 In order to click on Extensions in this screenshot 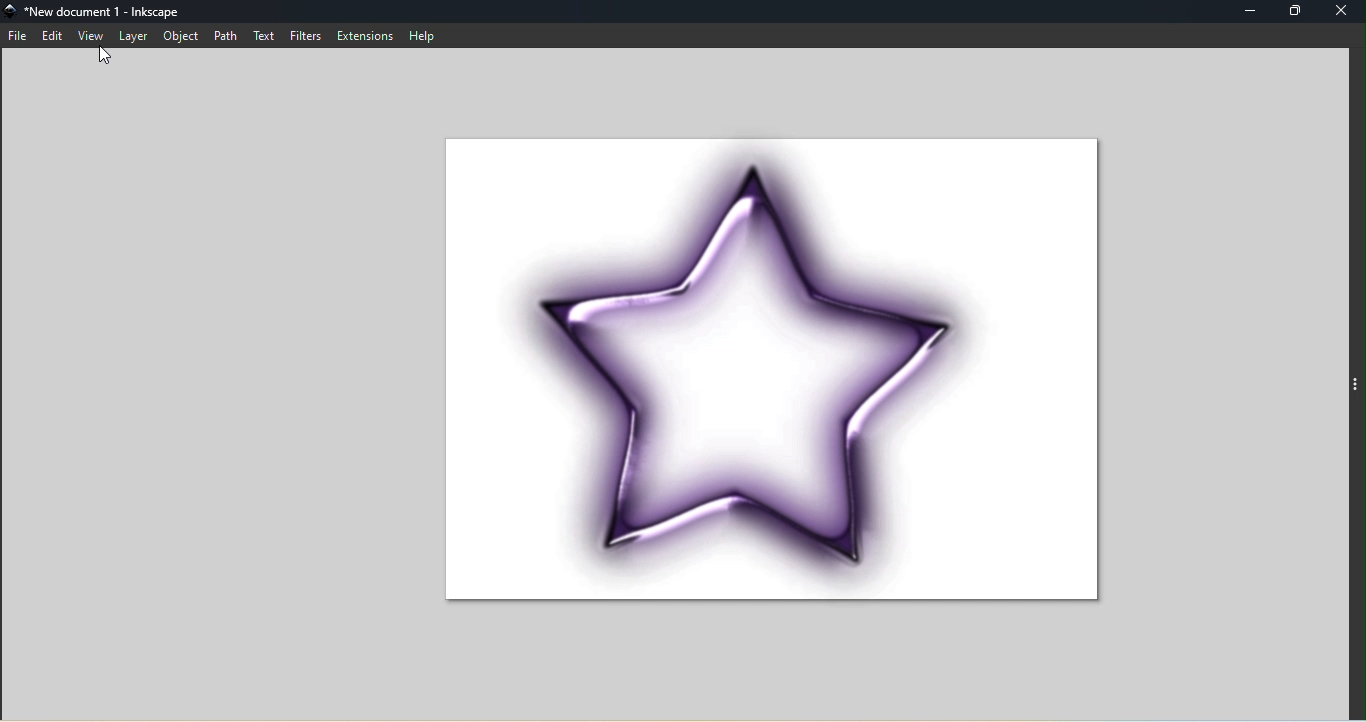, I will do `click(365, 34)`.